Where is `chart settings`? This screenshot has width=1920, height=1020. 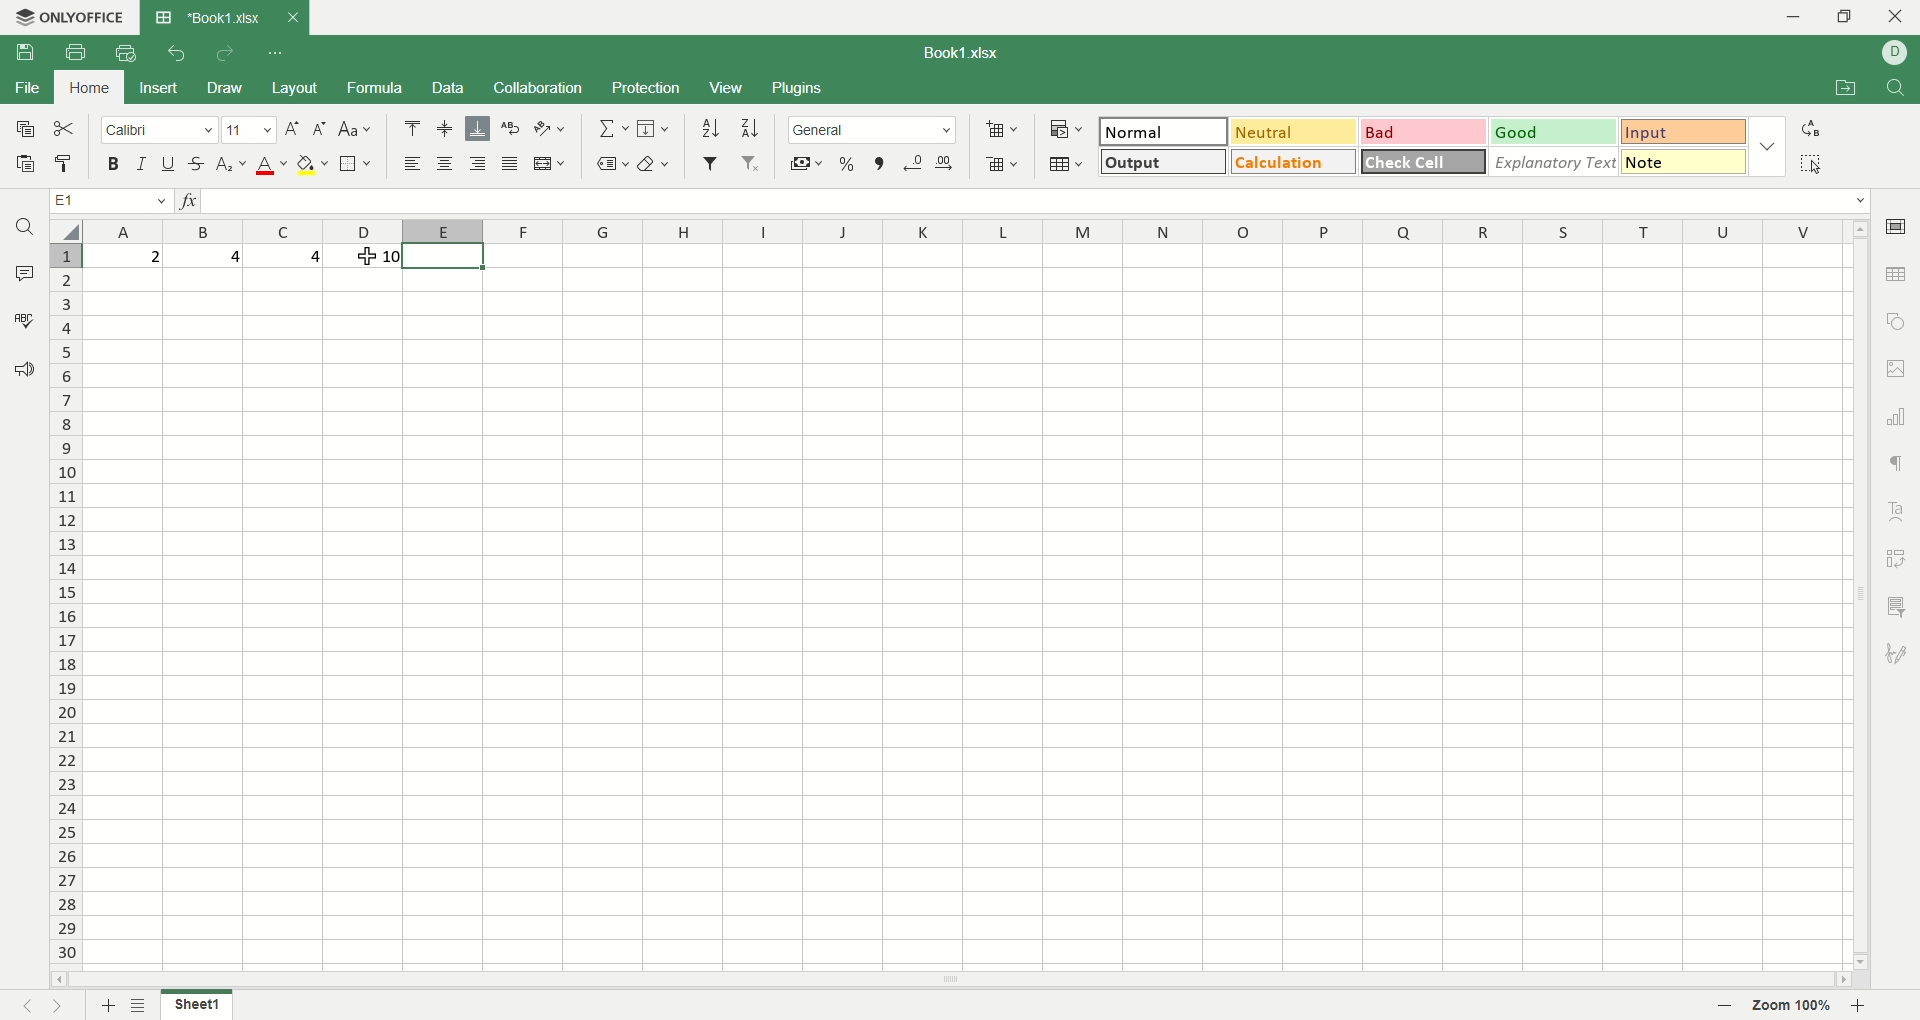
chart settings is located at coordinates (1897, 417).